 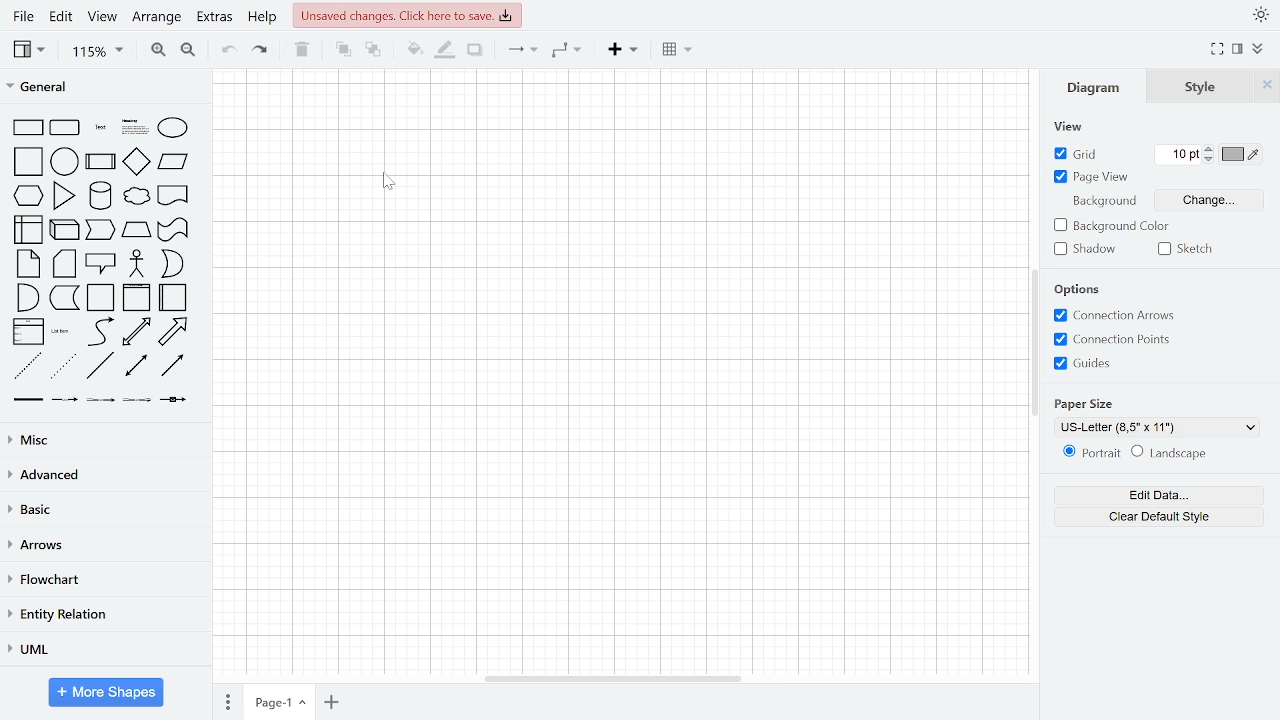 What do you see at coordinates (1079, 153) in the screenshot?
I see `grid` at bounding box center [1079, 153].